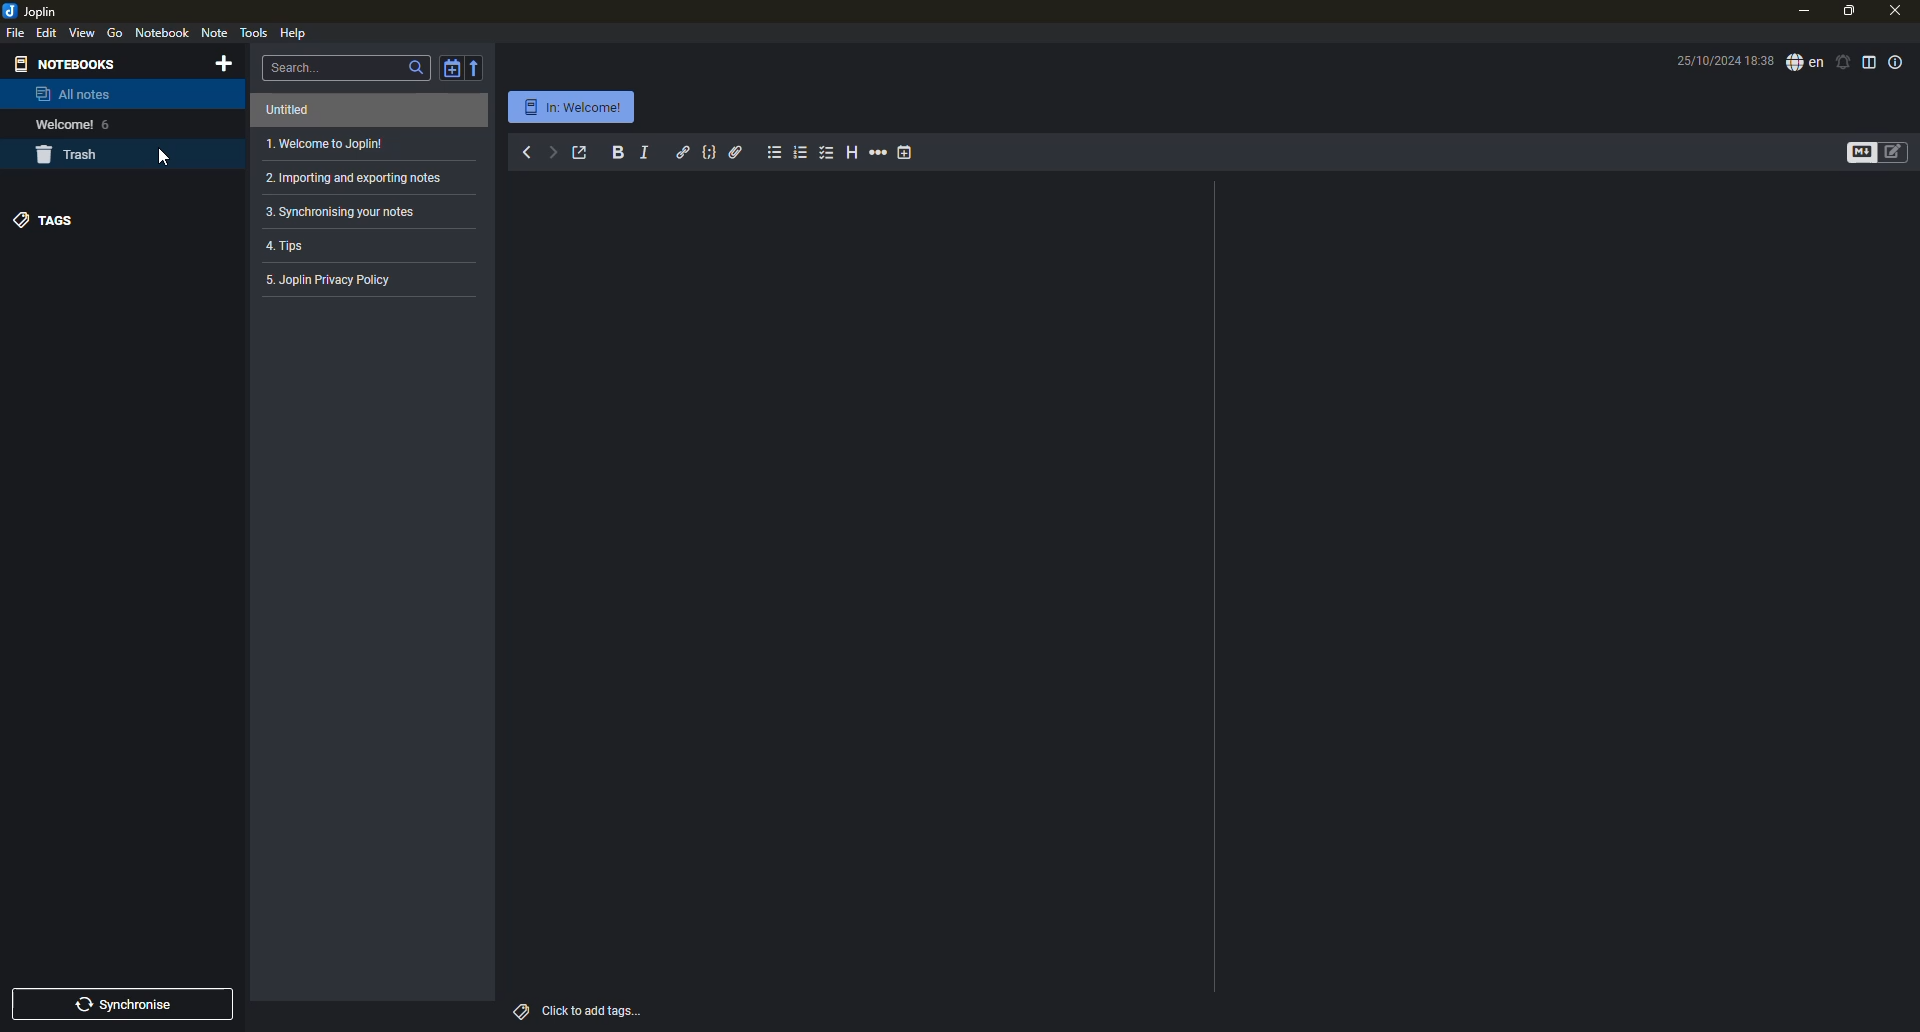  Describe the element at coordinates (115, 33) in the screenshot. I see `go` at that location.